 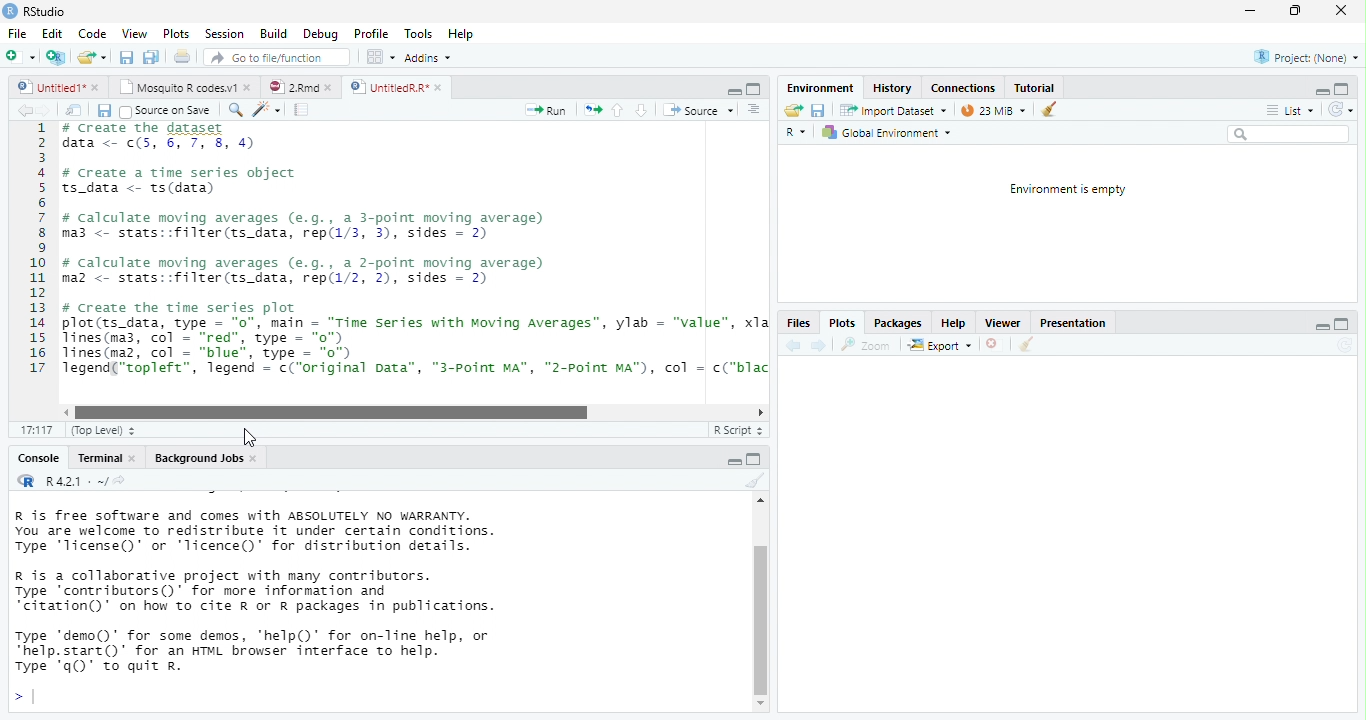 I want to click on Document outline, so click(x=755, y=110).